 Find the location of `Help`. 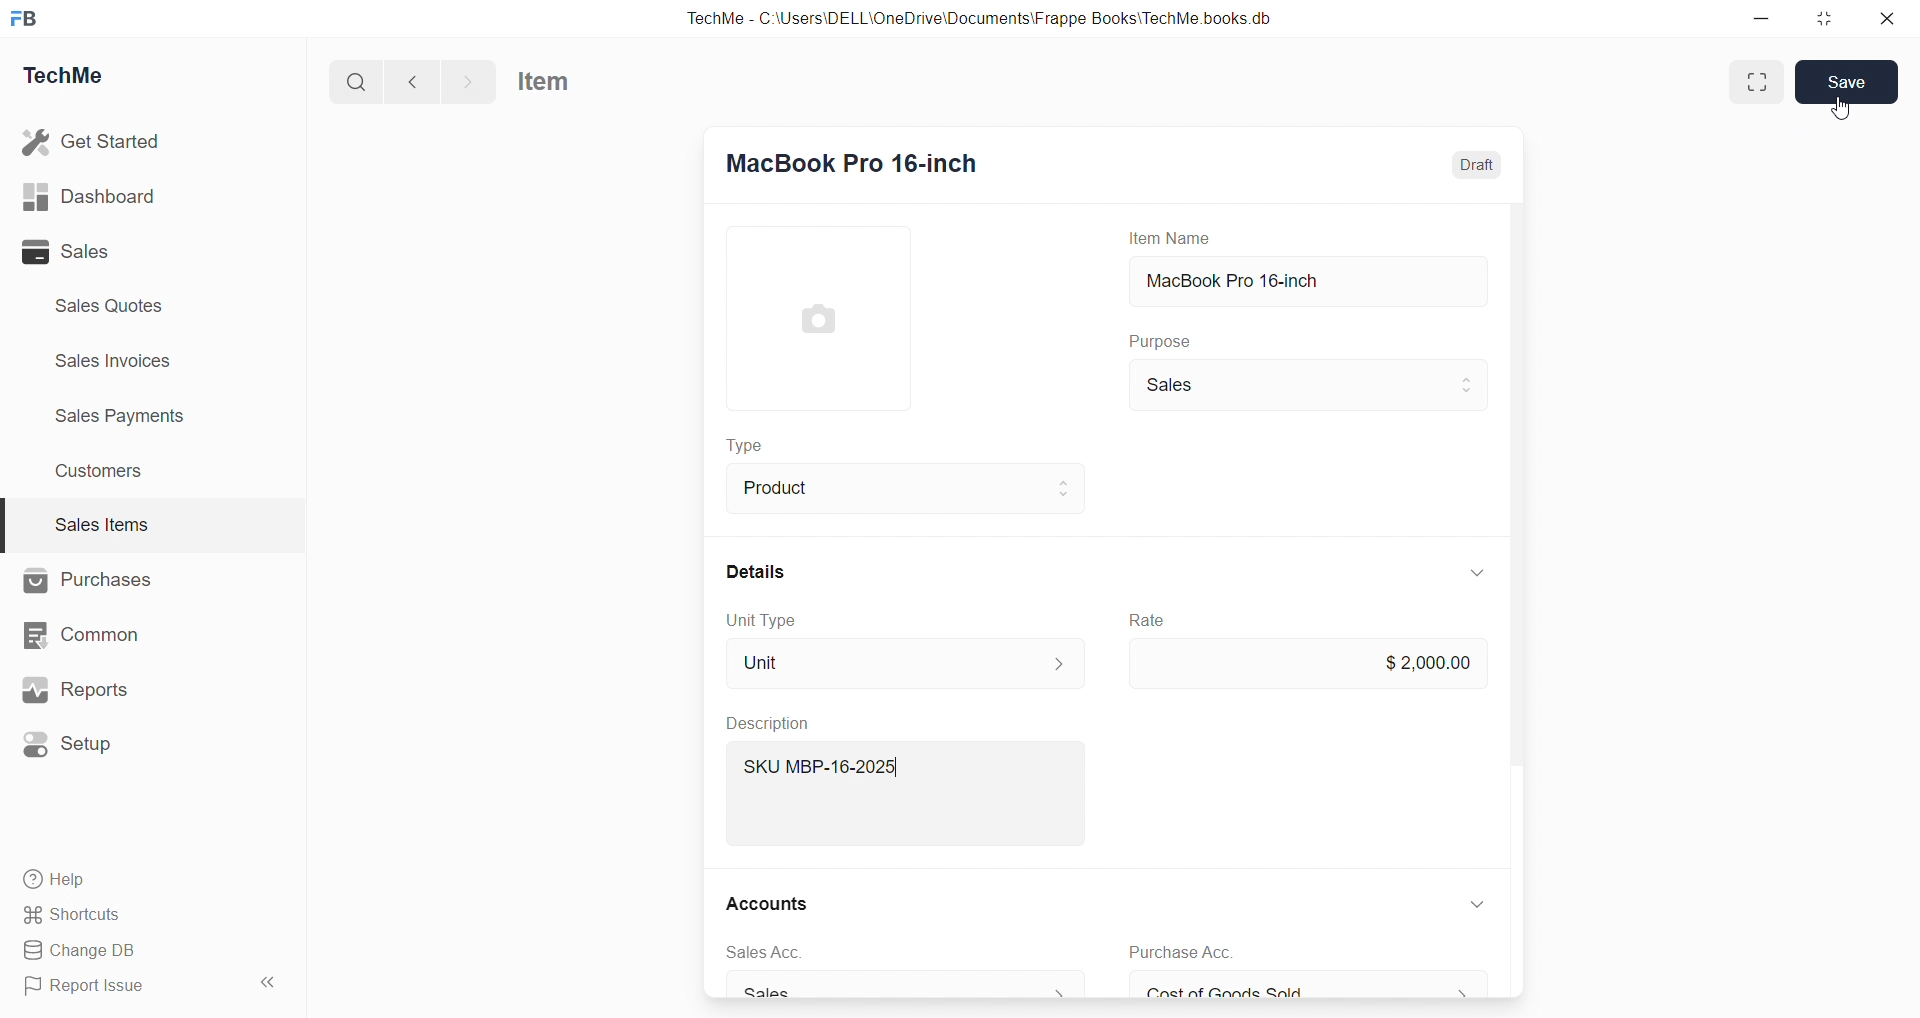

Help is located at coordinates (57, 880).